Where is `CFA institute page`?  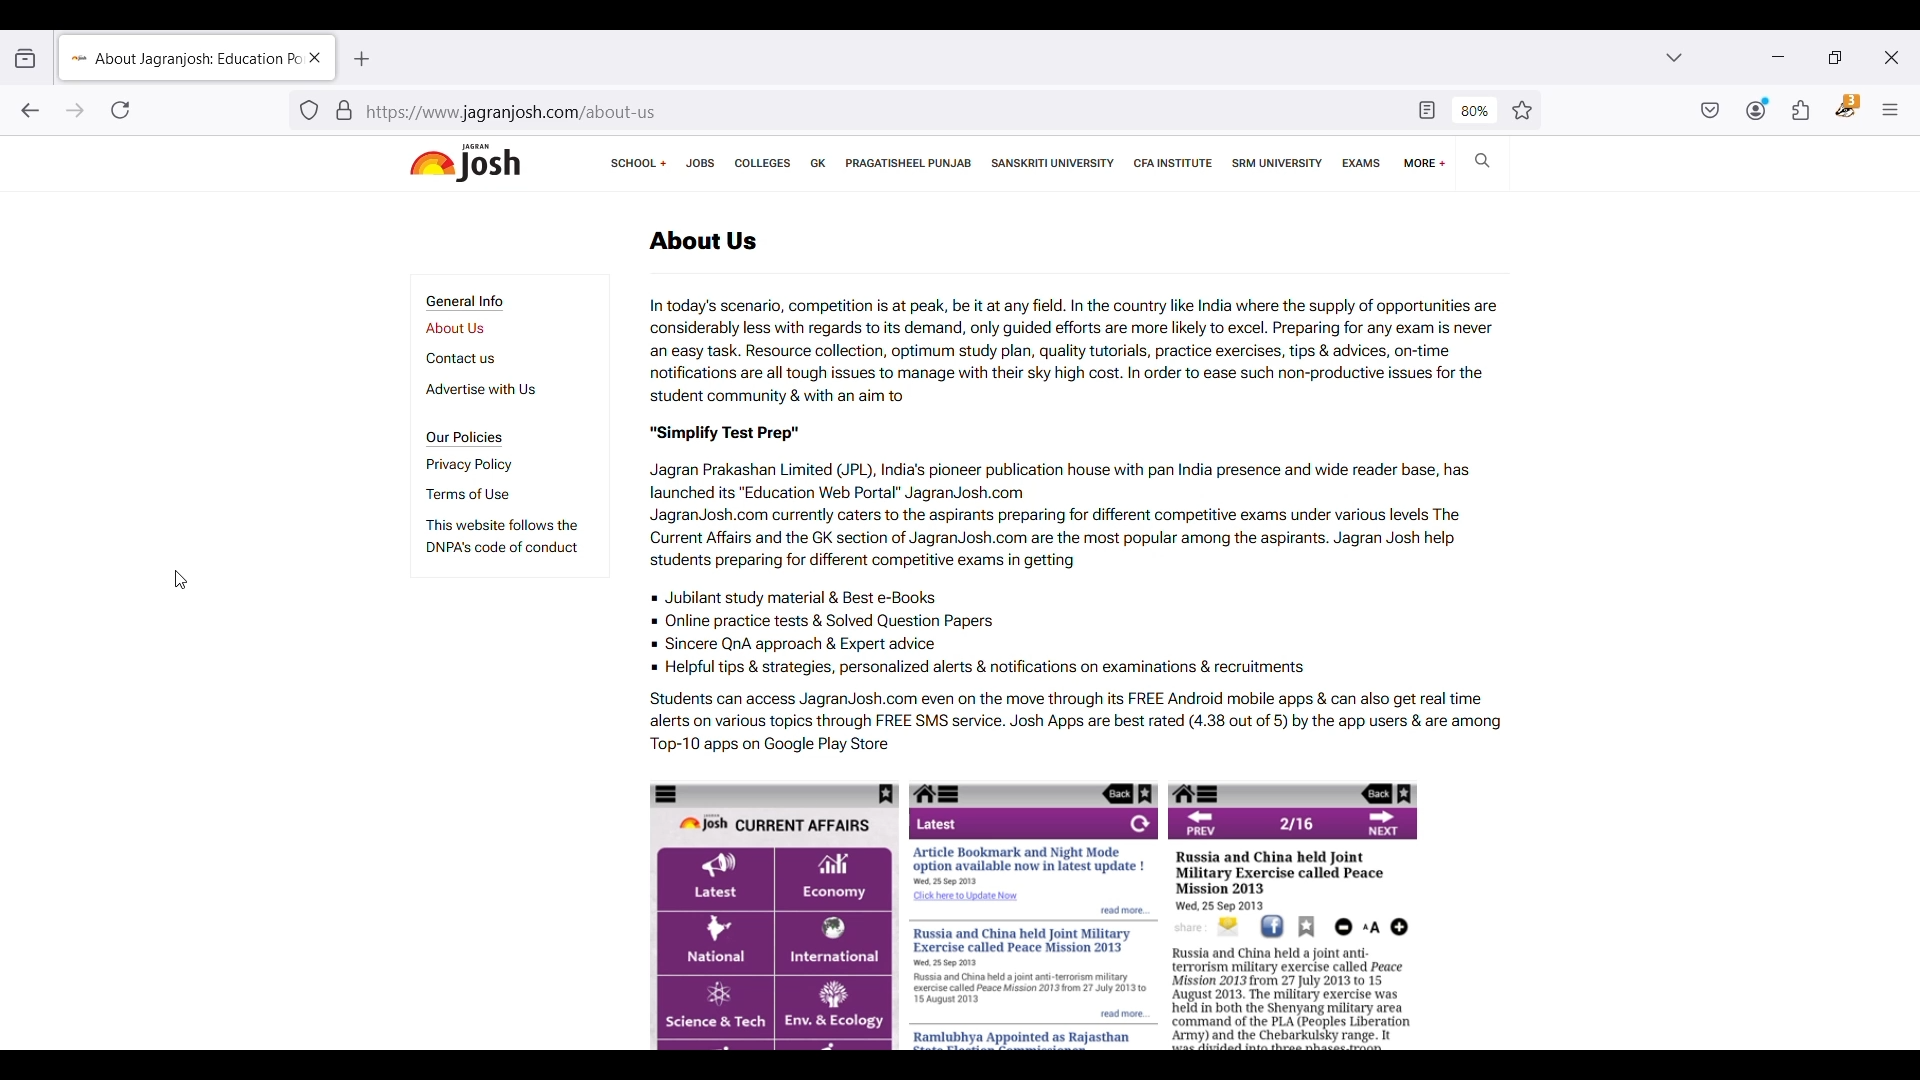
CFA institute page is located at coordinates (1173, 163).